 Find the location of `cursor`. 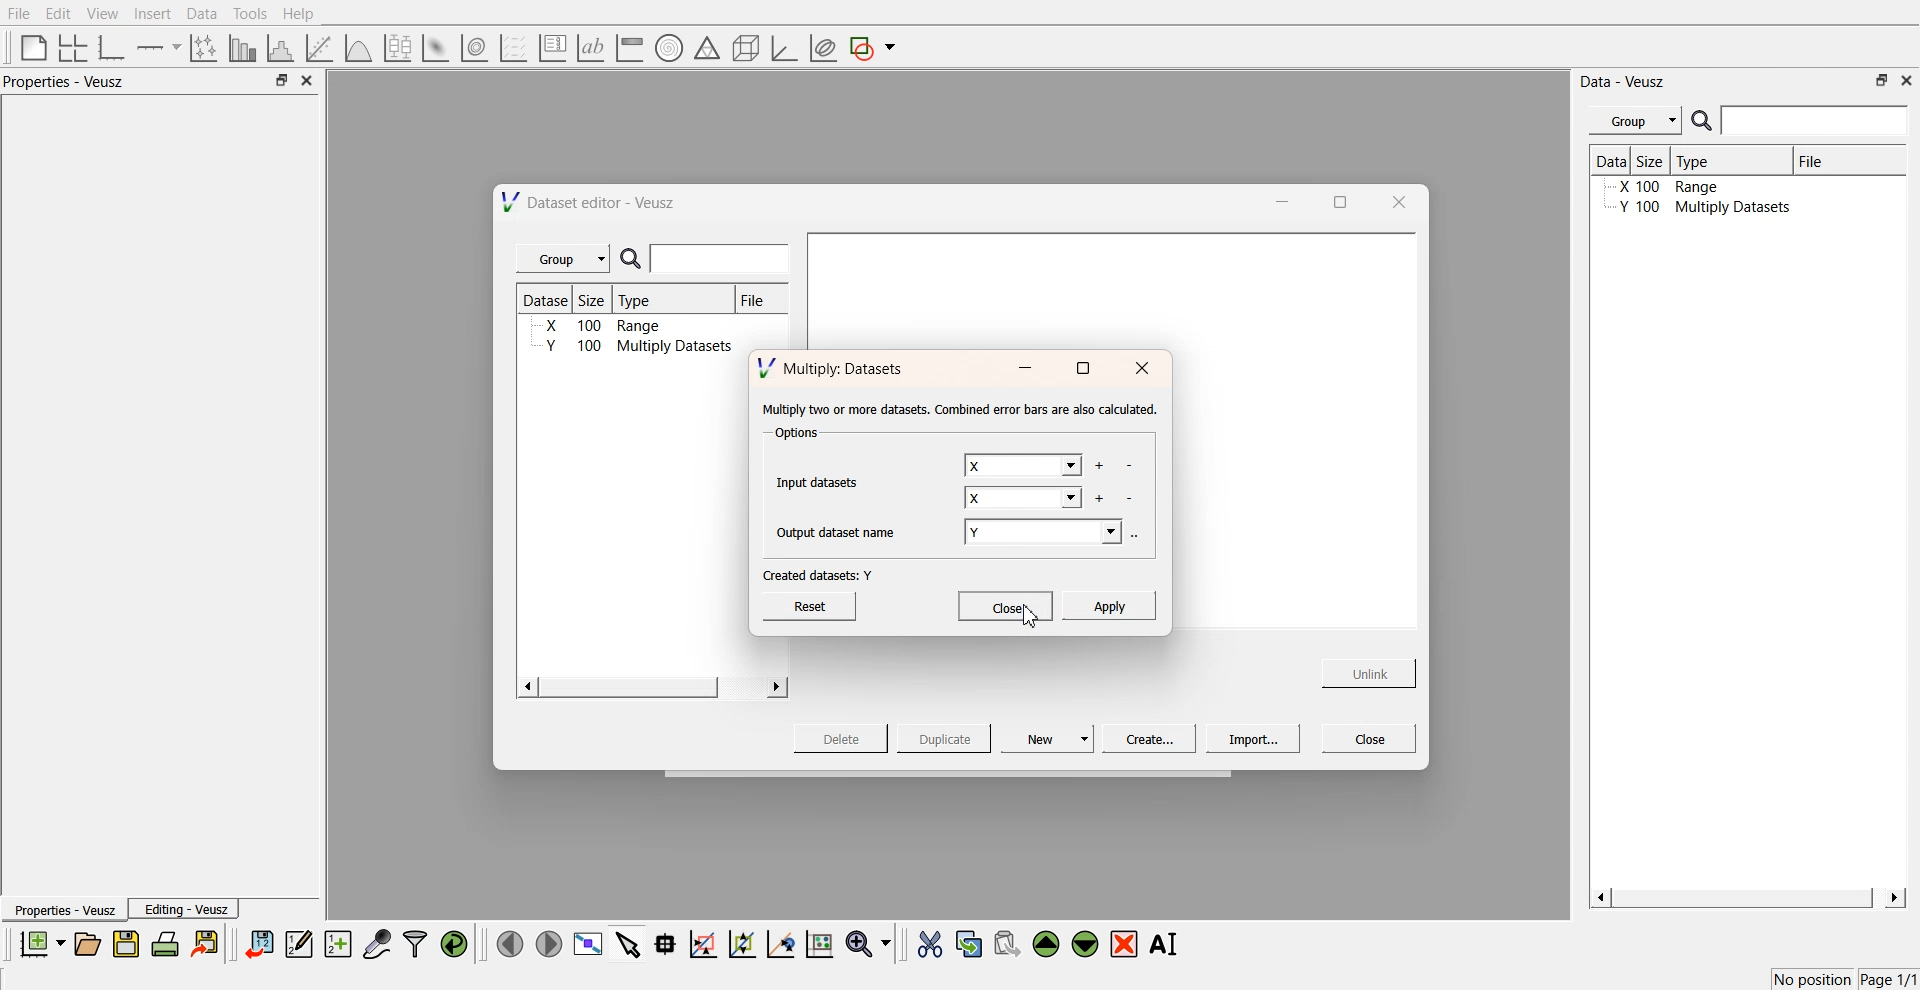

cursor is located at coordinates (1026, 623).